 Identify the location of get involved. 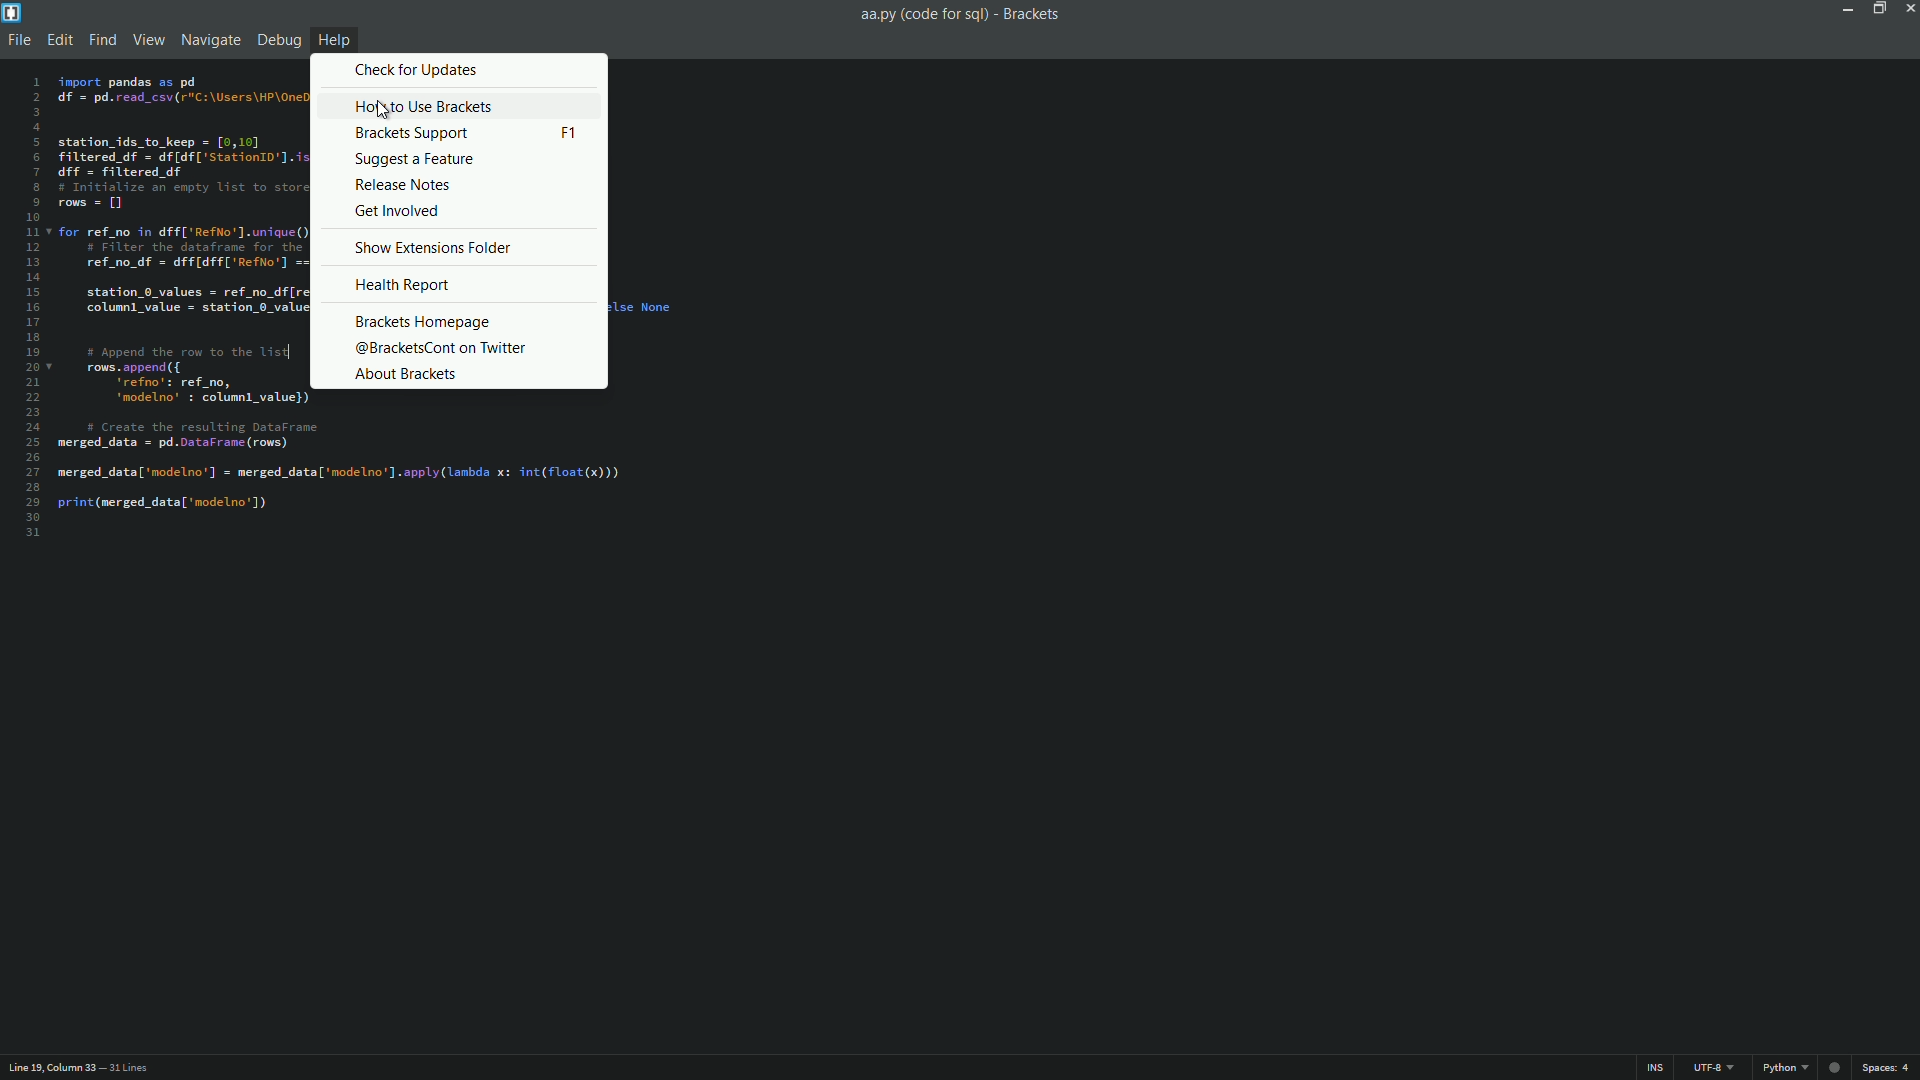
(398, 211).